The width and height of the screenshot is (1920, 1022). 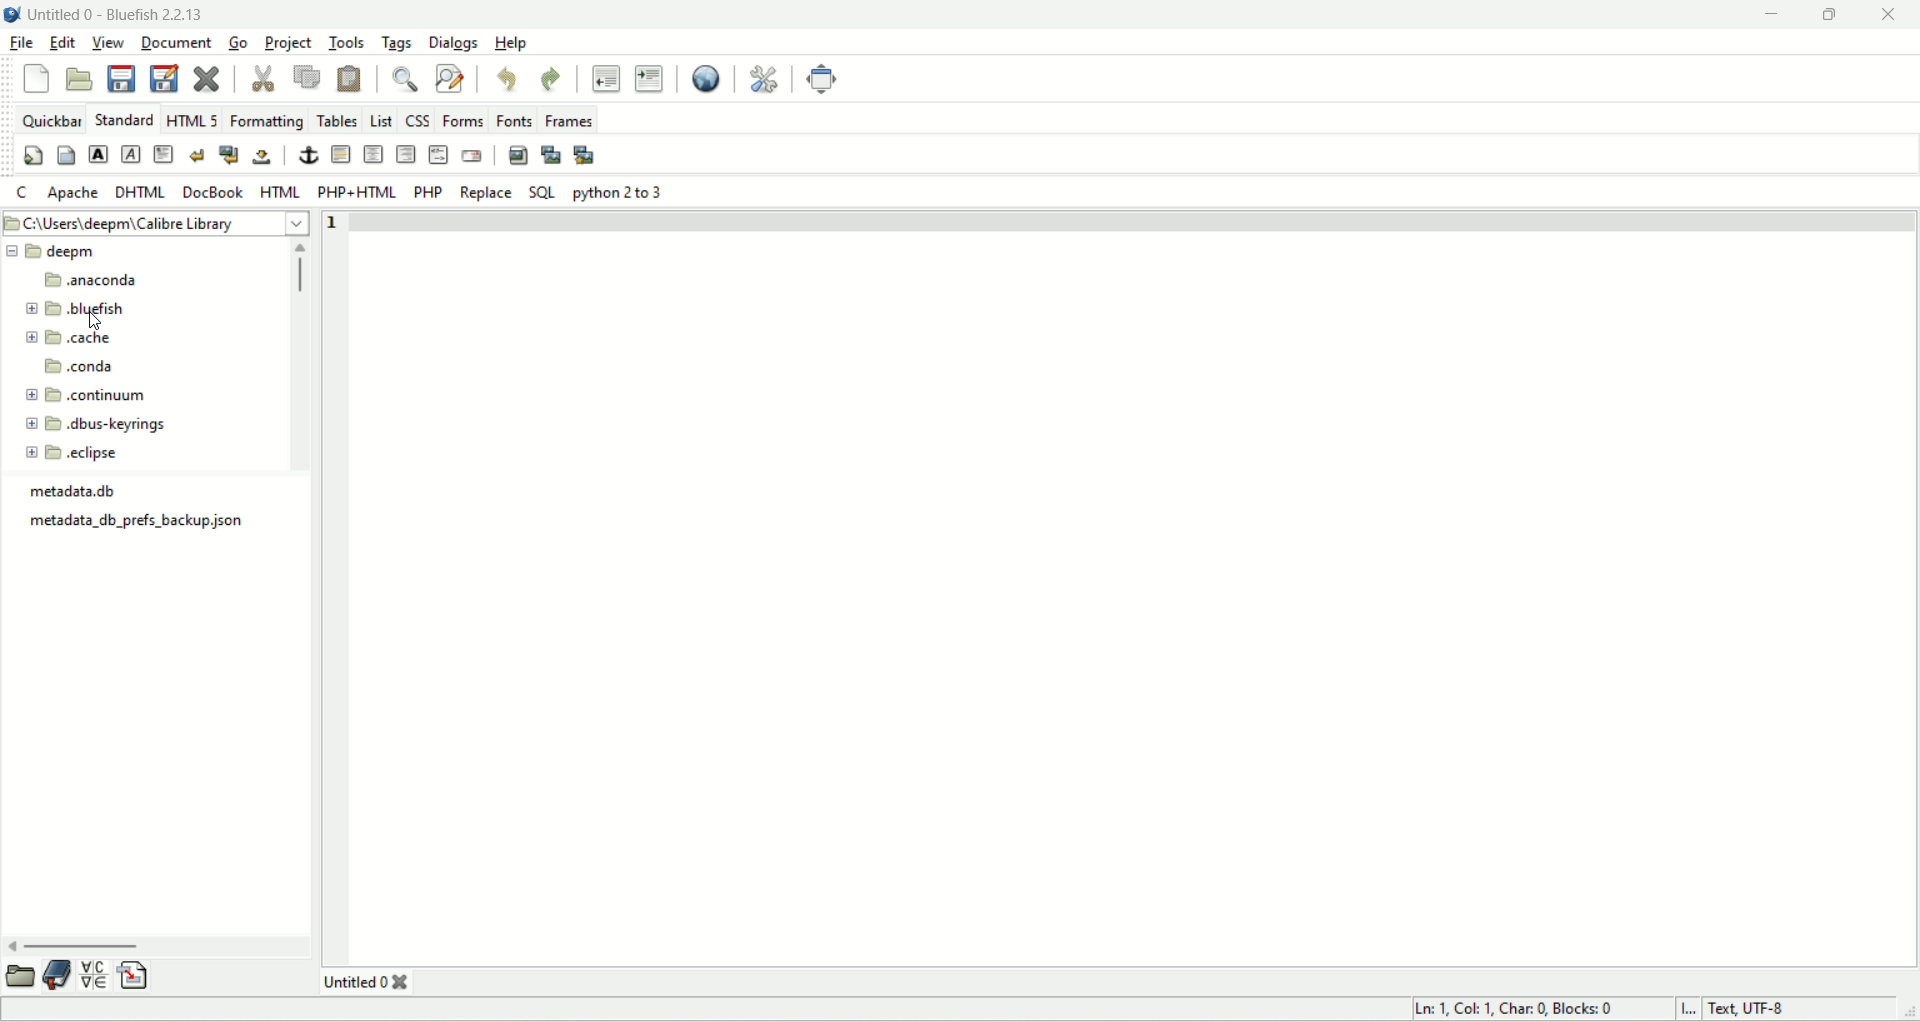 What do you see at coordinates (542, 192) in the screenshot?
I see `SQL` at bounding box center [542, 192].